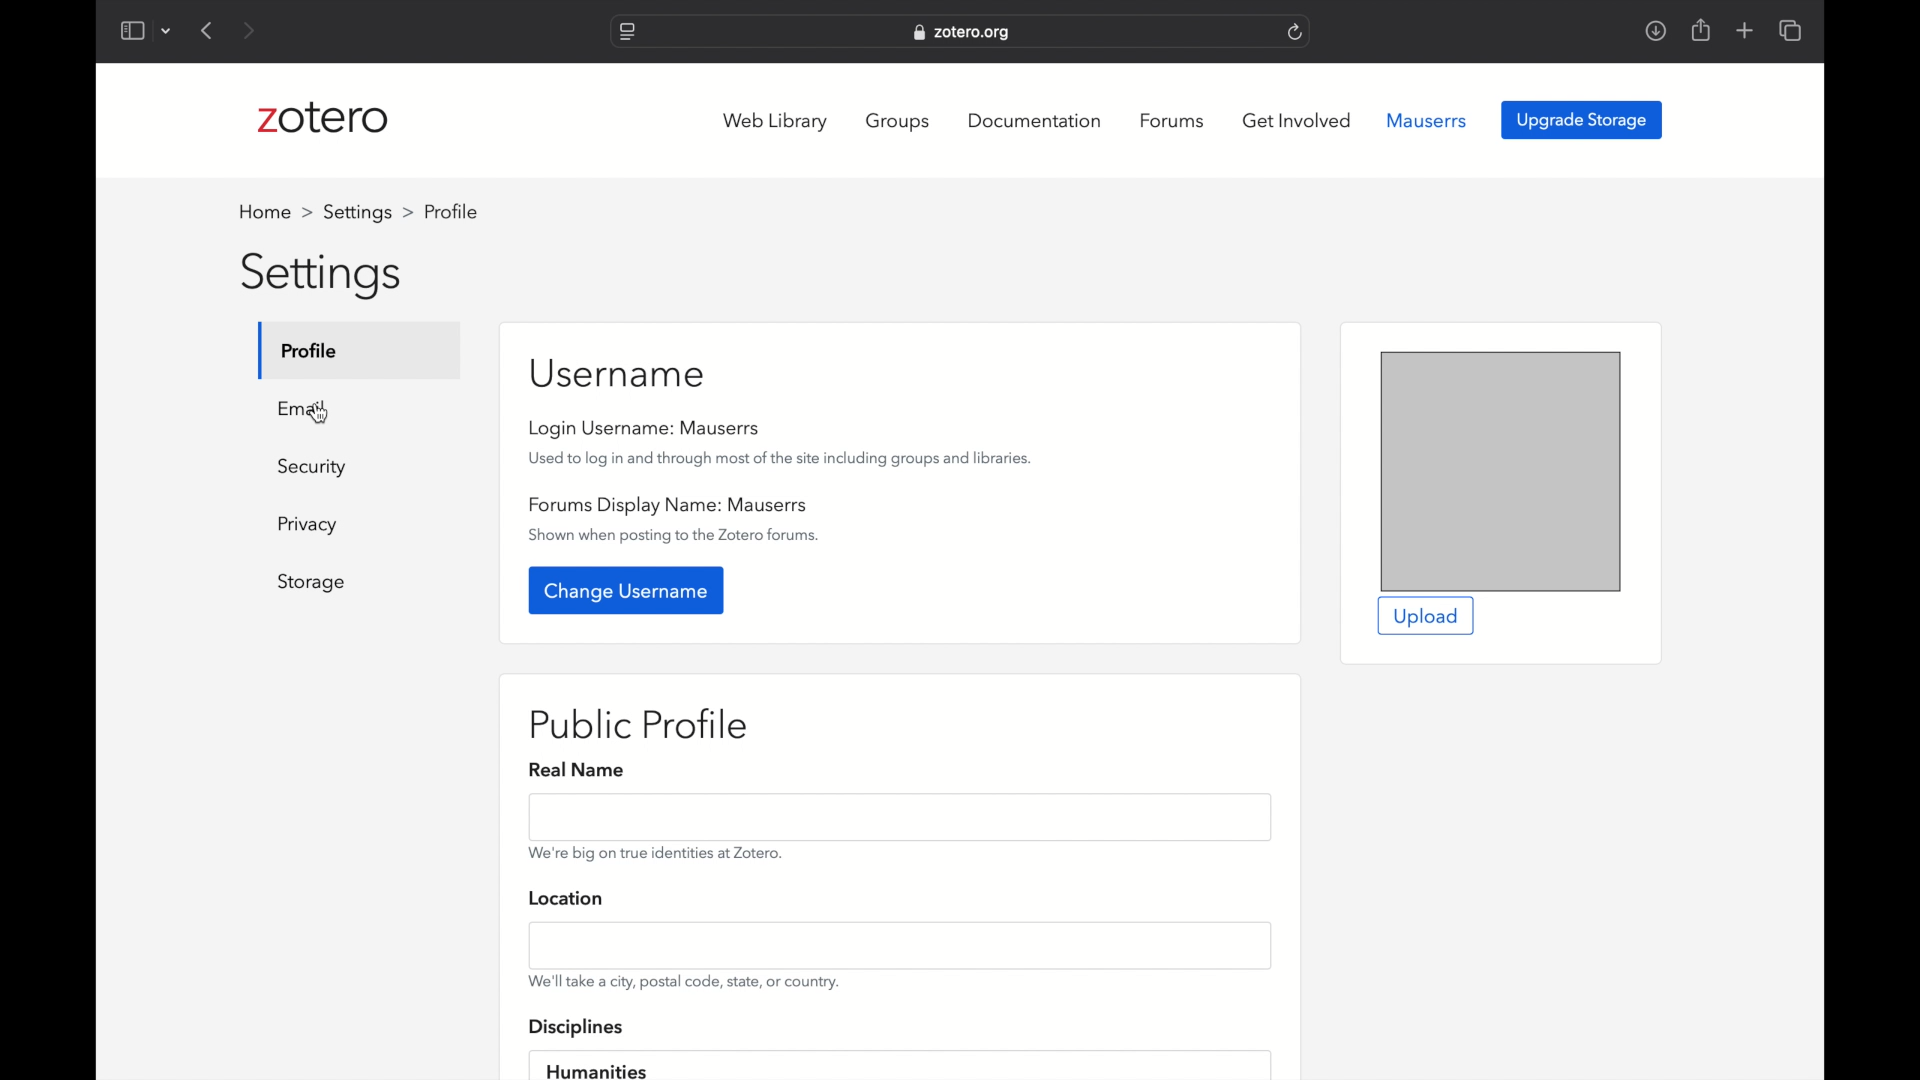 This screenshot has height=1080, width=1920. I want to click on cursor, so click(317, 414).